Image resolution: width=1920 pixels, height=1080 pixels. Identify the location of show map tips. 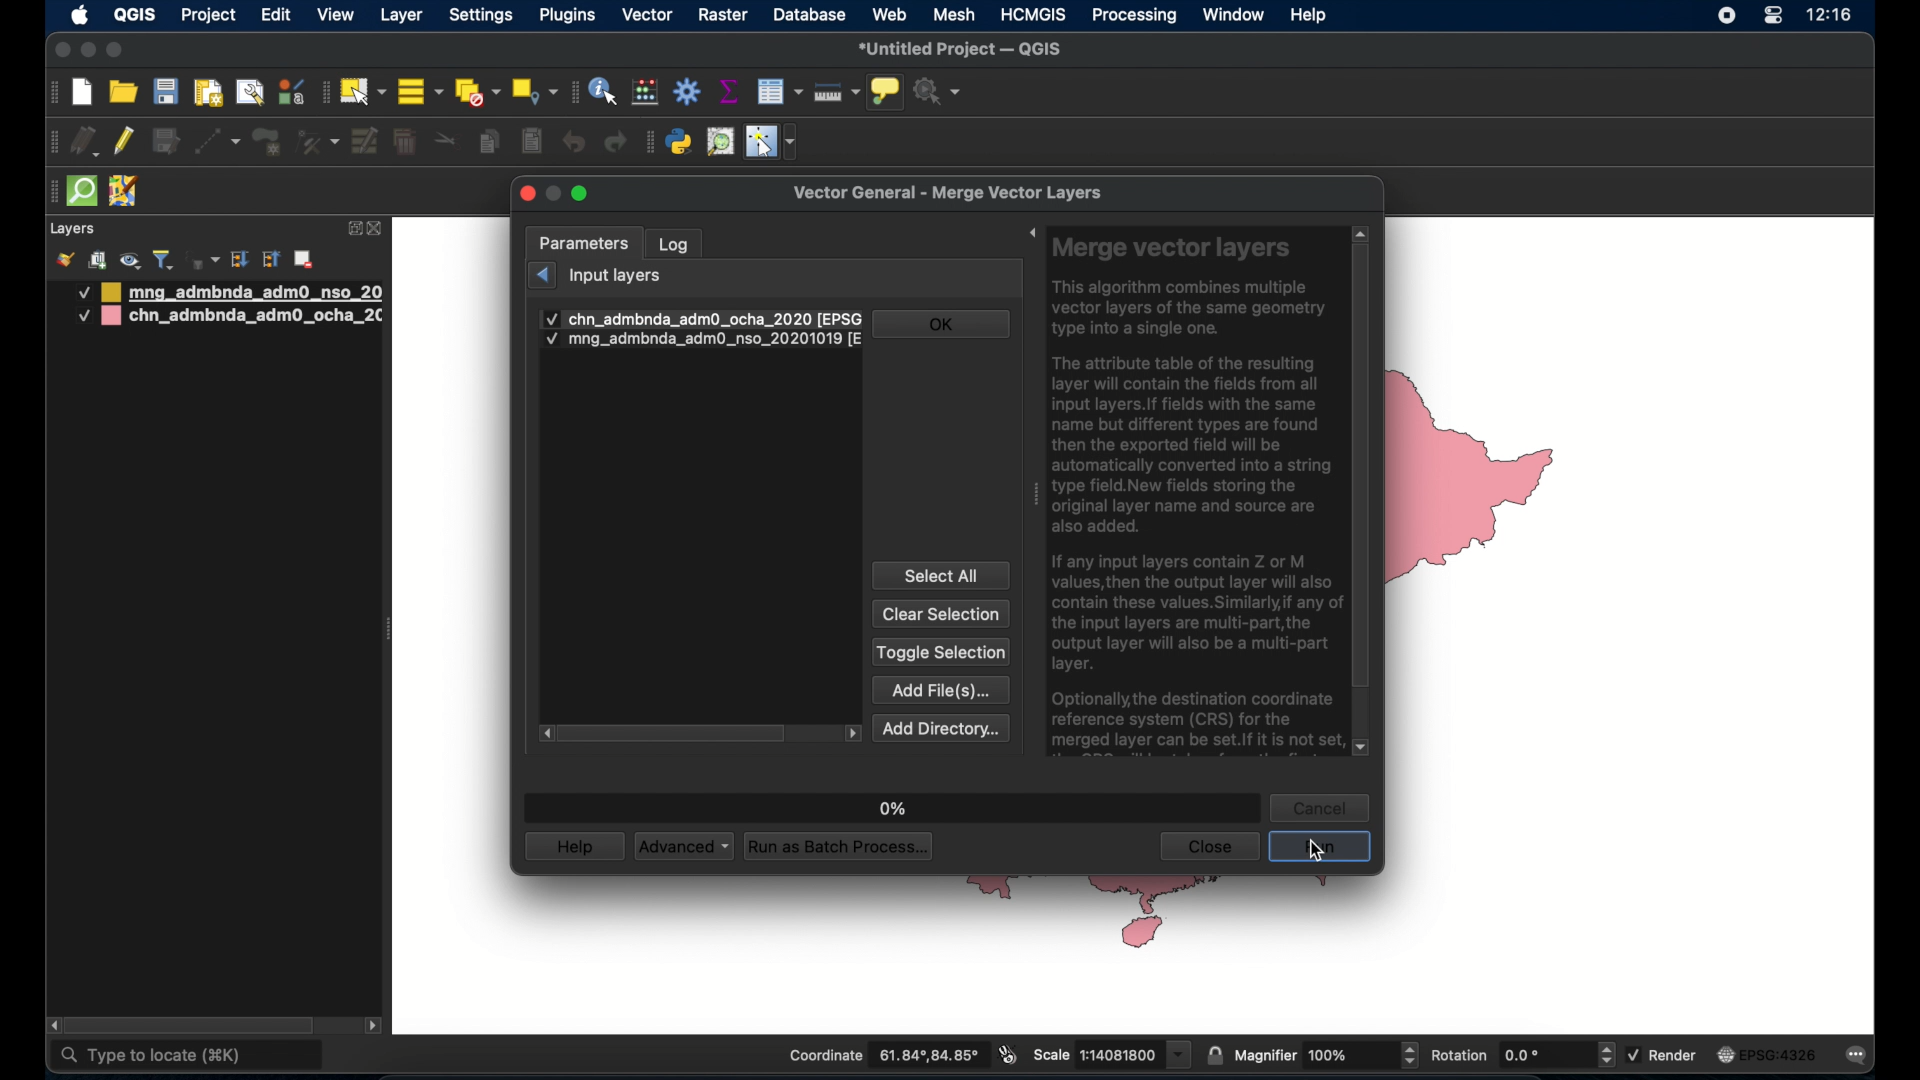
(884, 91).